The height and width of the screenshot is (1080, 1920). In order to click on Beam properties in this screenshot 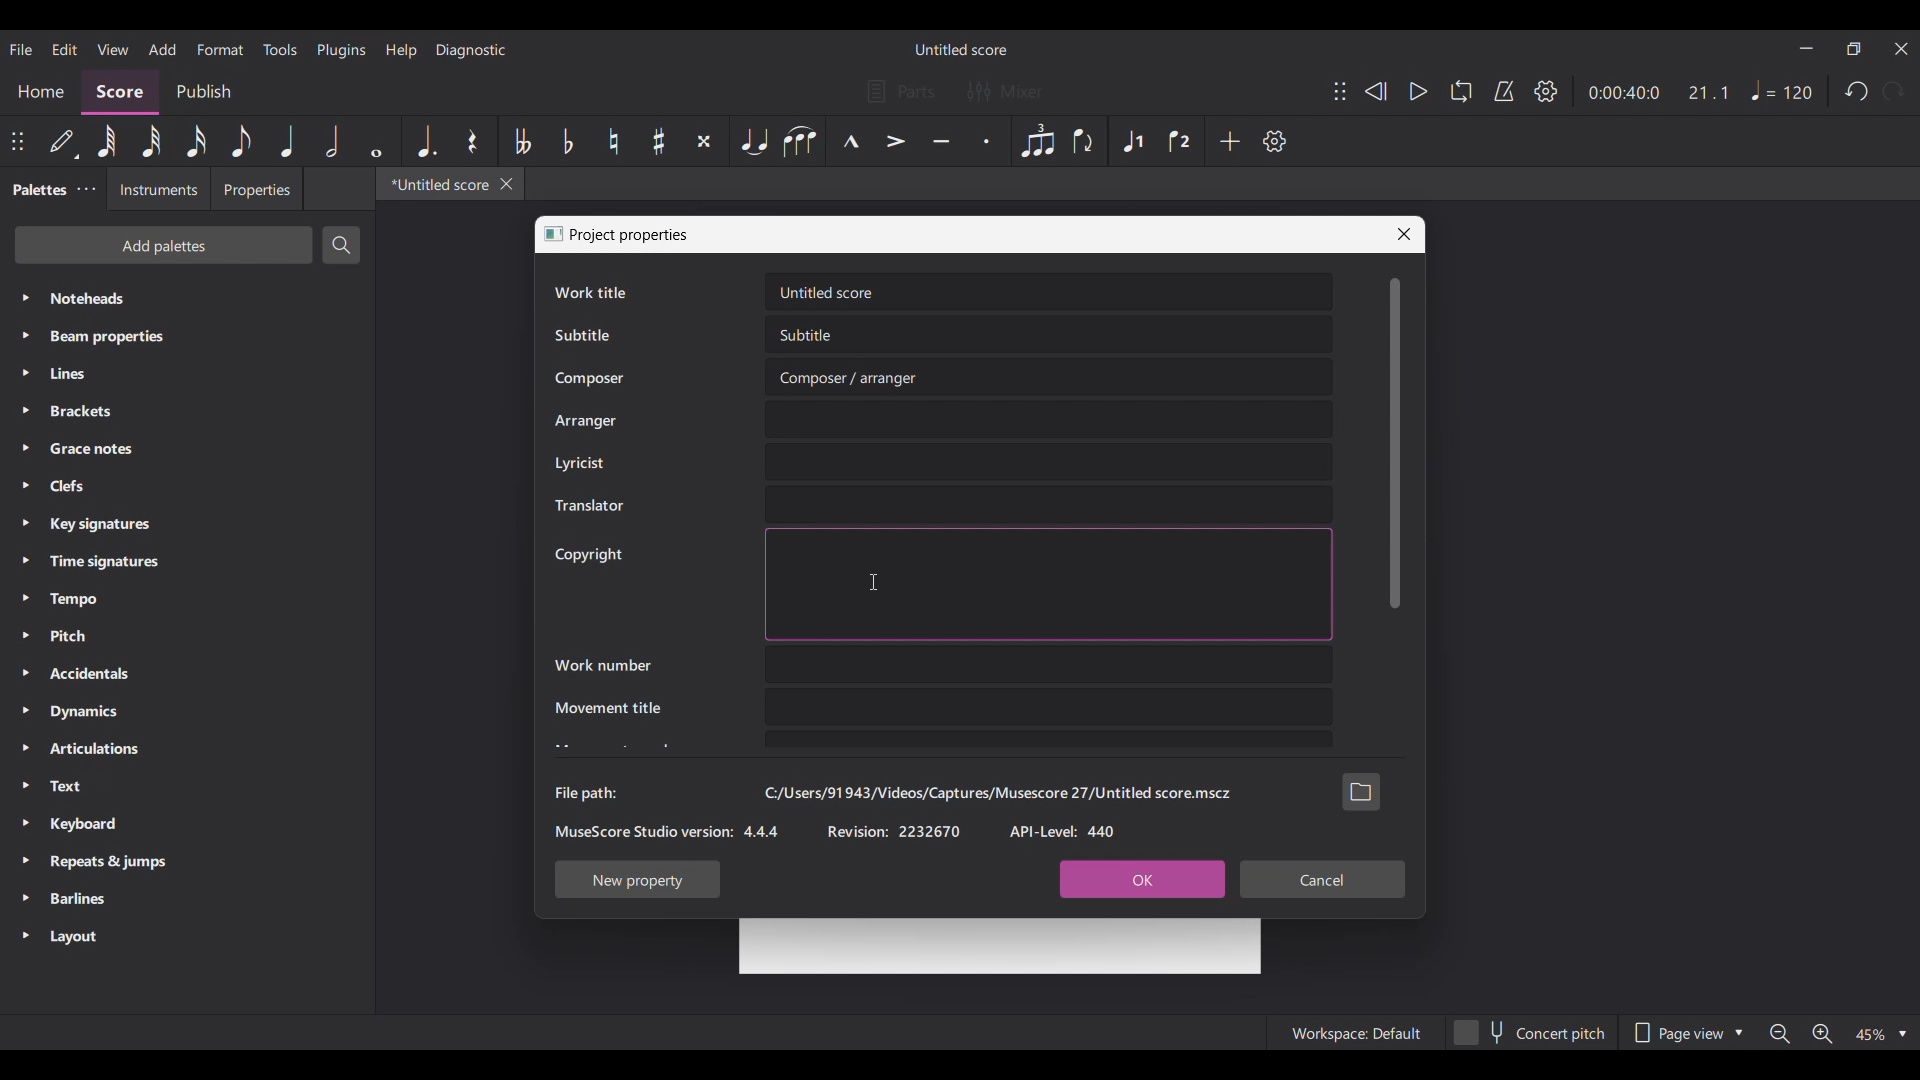, I will do `click(188, 337)`.